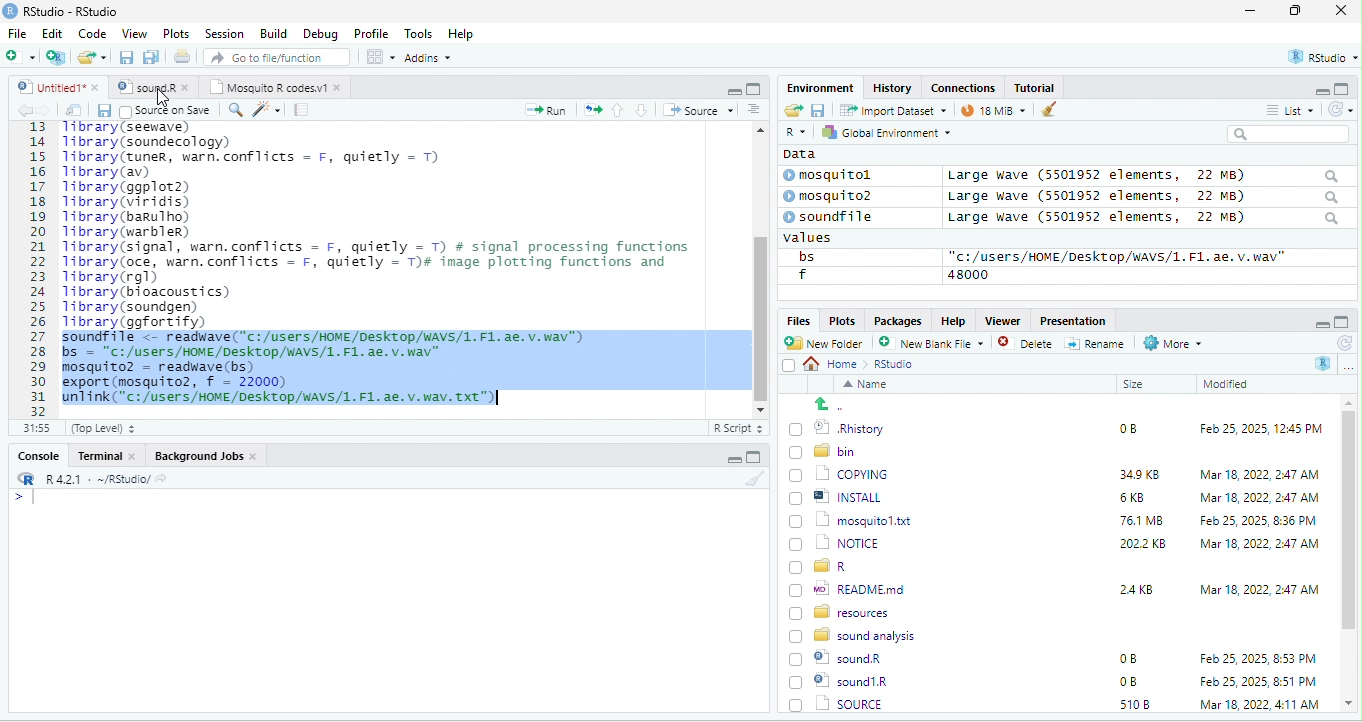  Describe the element at coordinates (1344, 88) in the screenshot. I see `maximize` at that location.